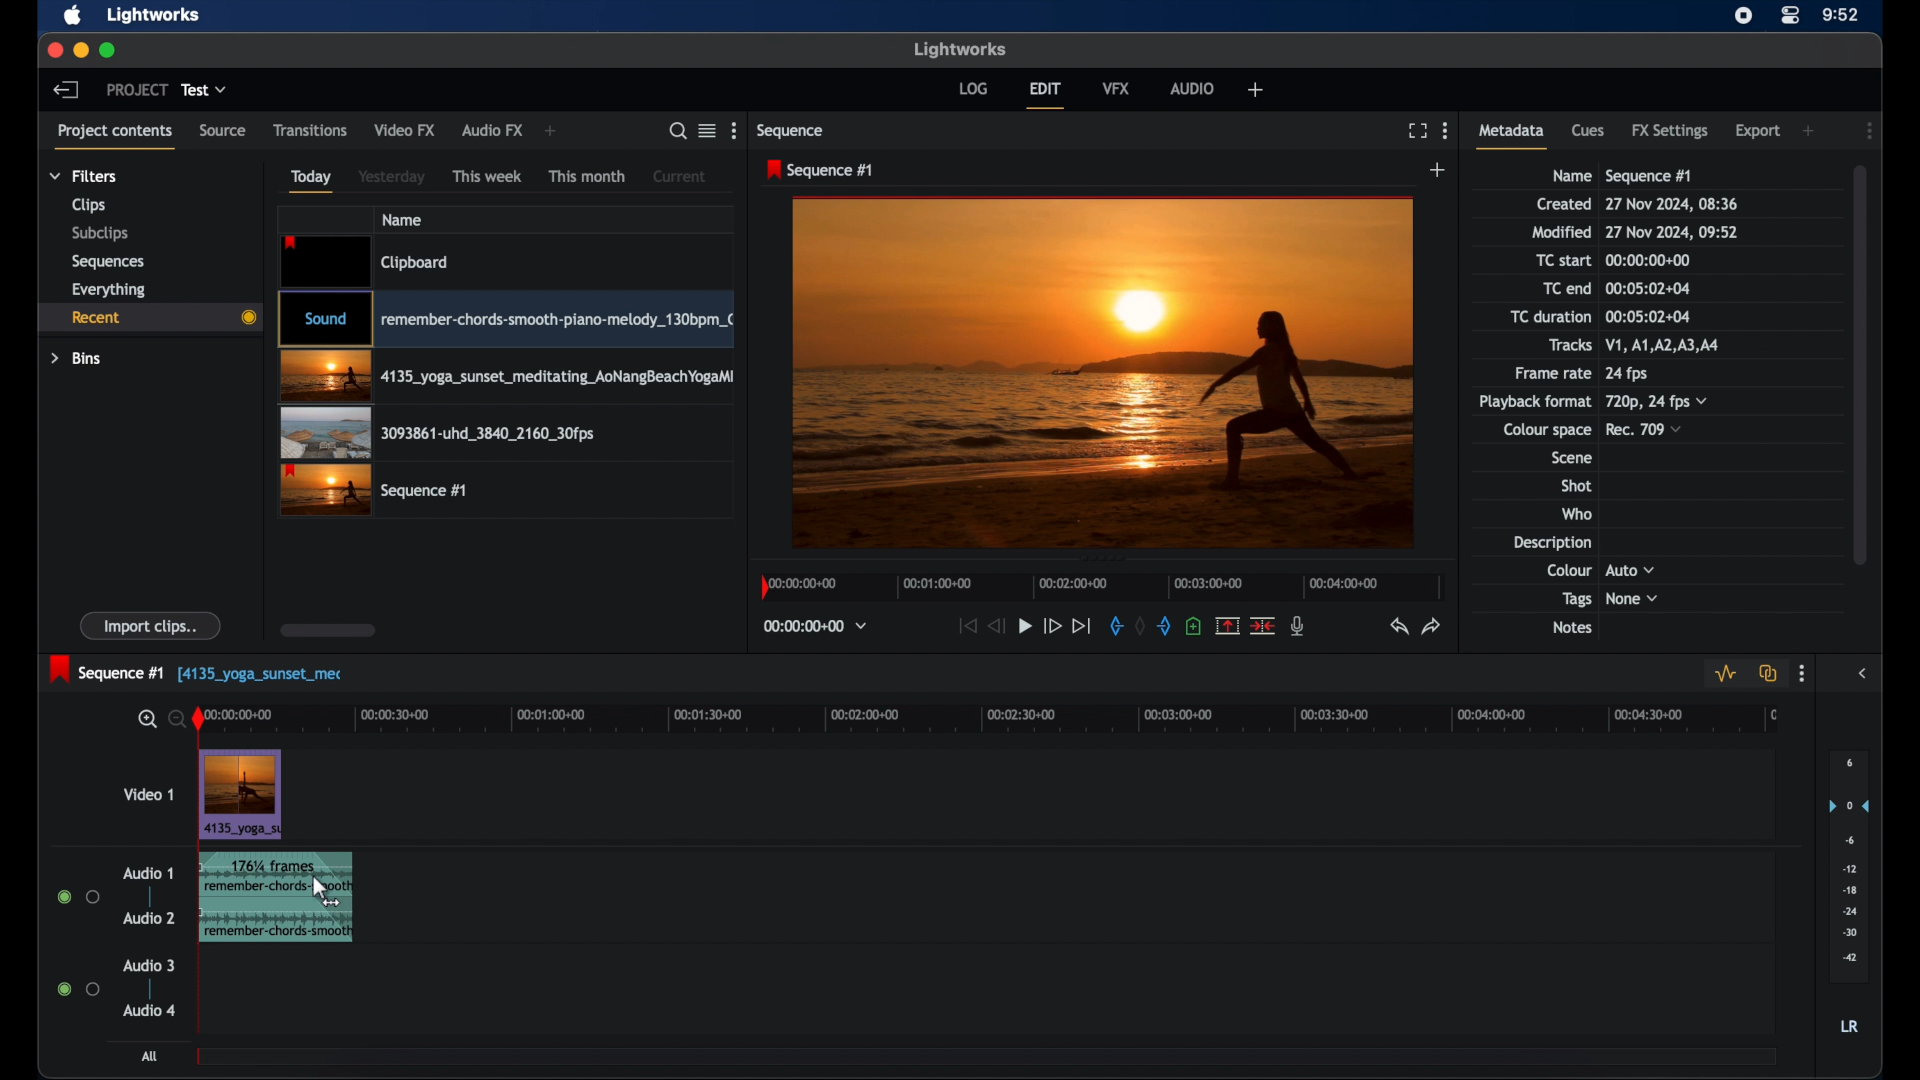  What do you see at coordinates (108, 290) in the screenshot?
I see `everything` at bounding box center [108, 290].